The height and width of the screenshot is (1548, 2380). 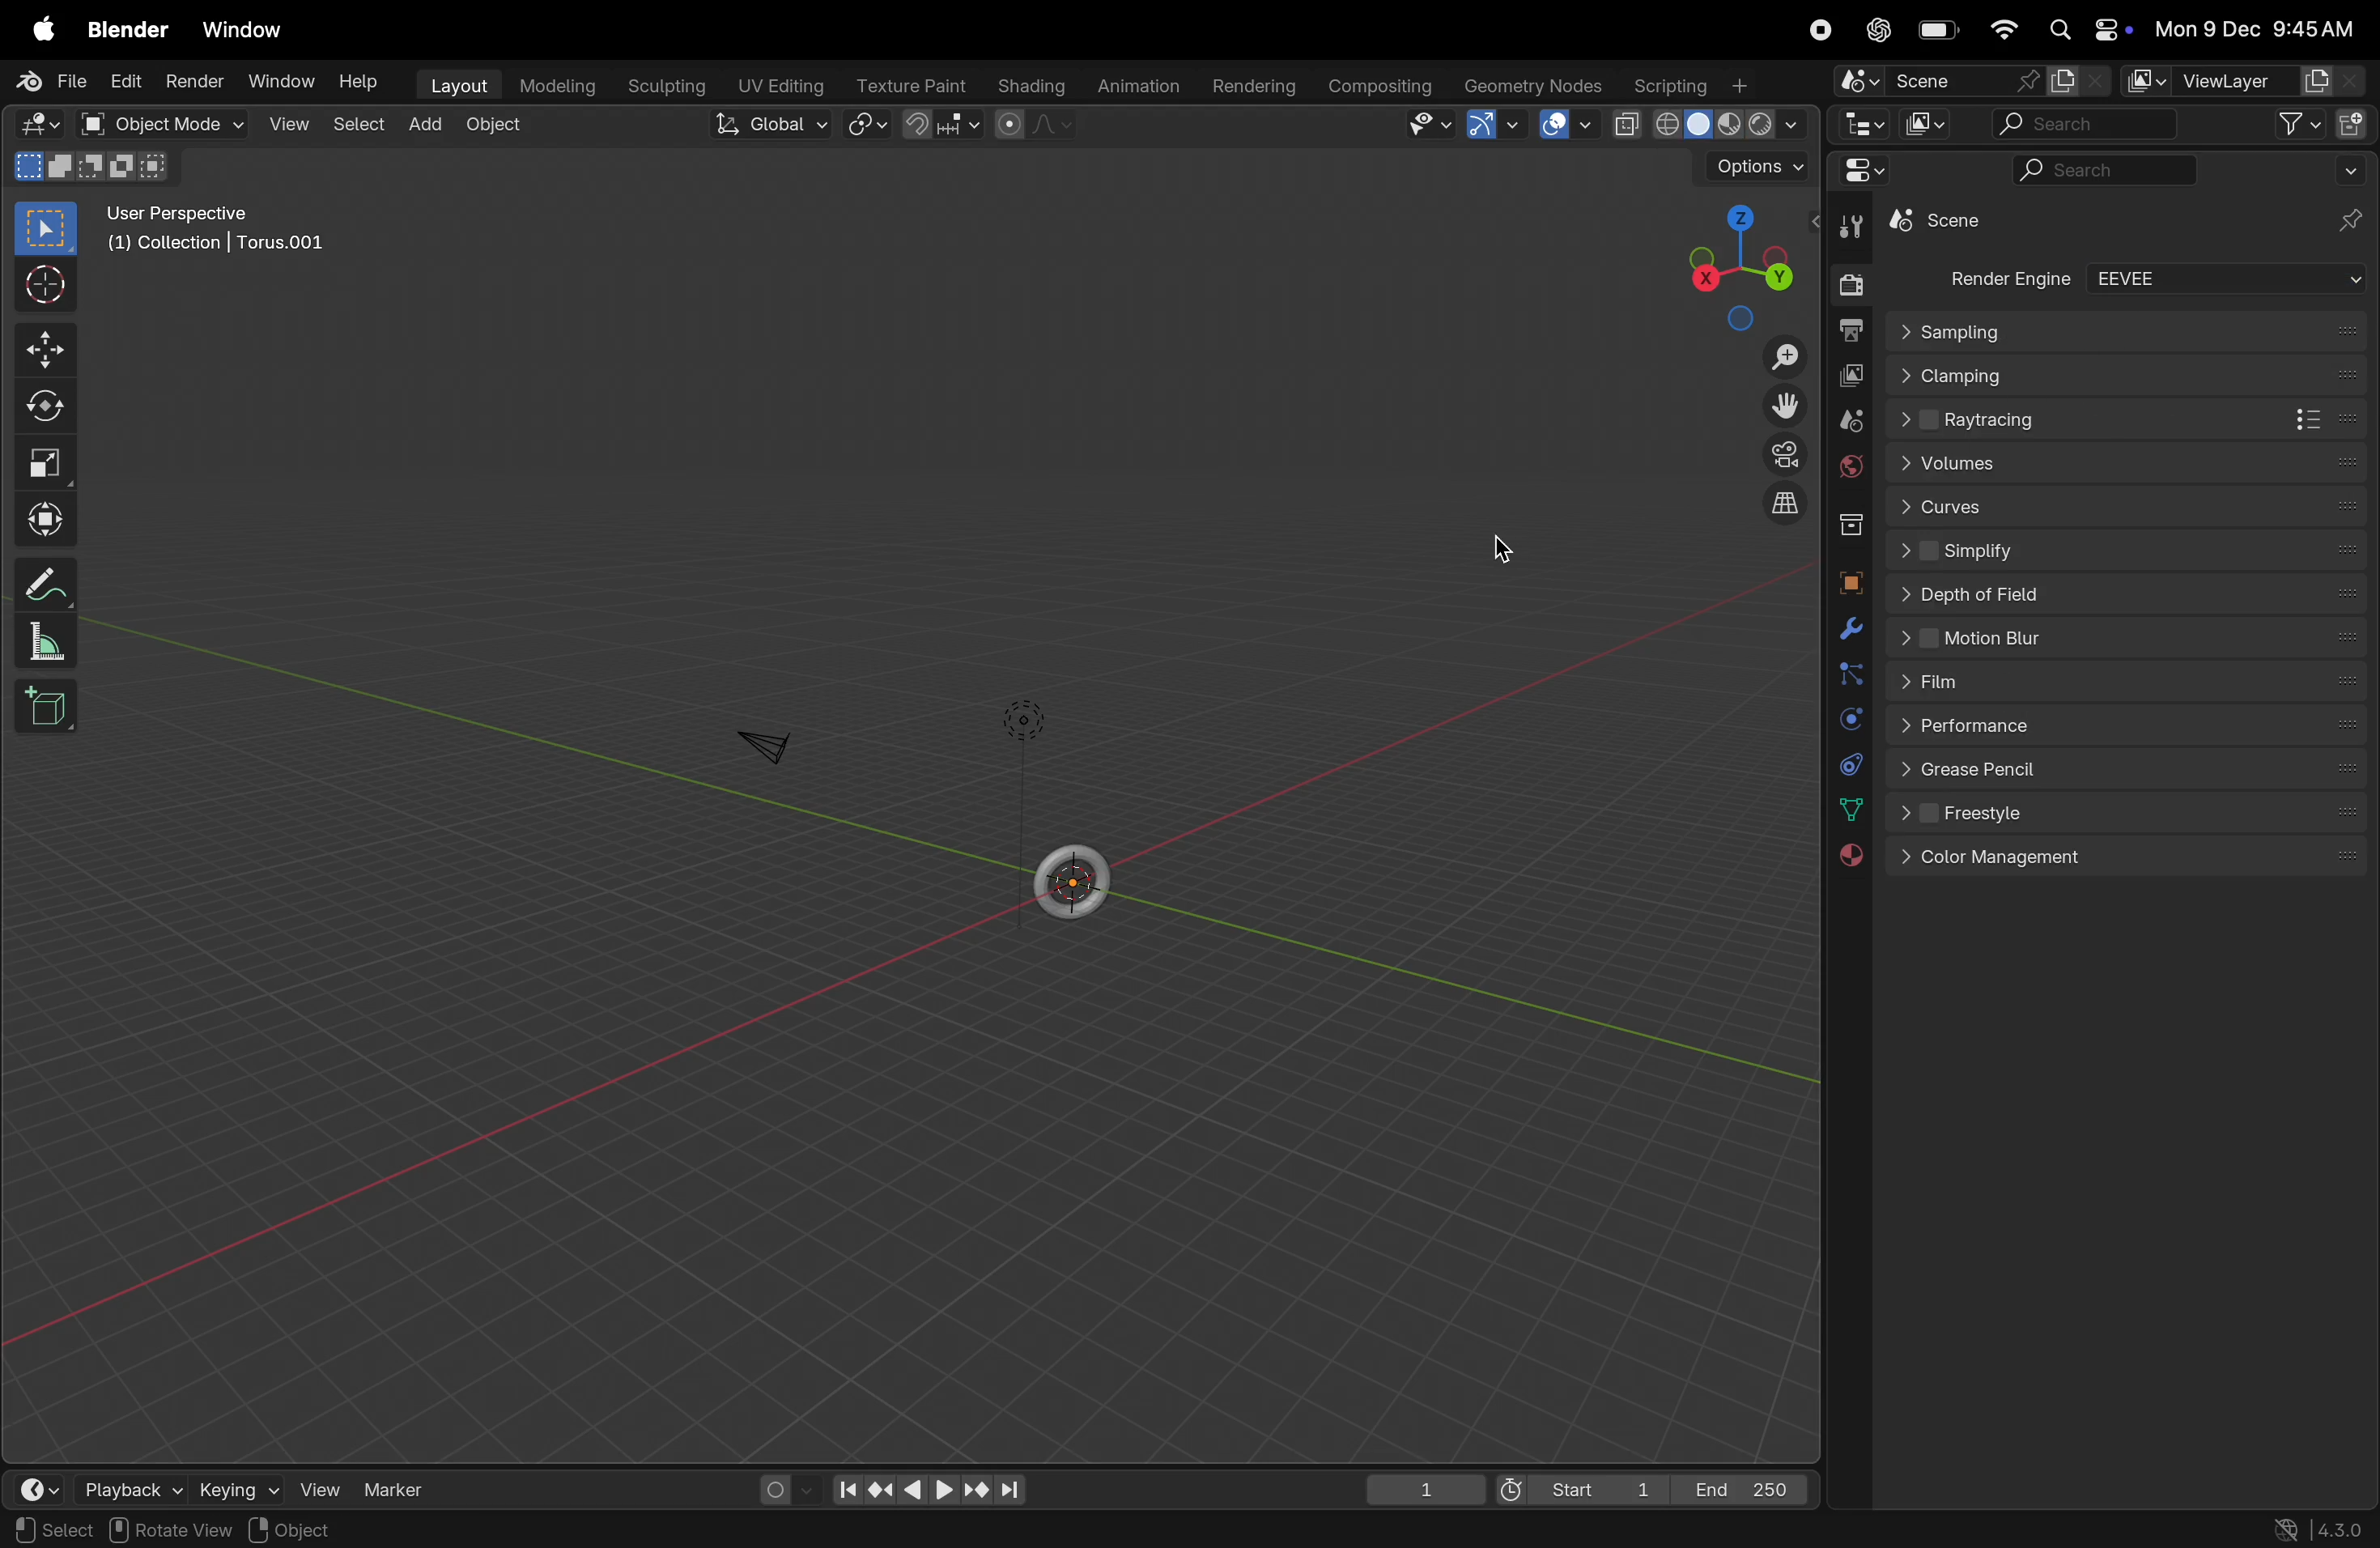 I want to click on help, so click(x=360, y=83).